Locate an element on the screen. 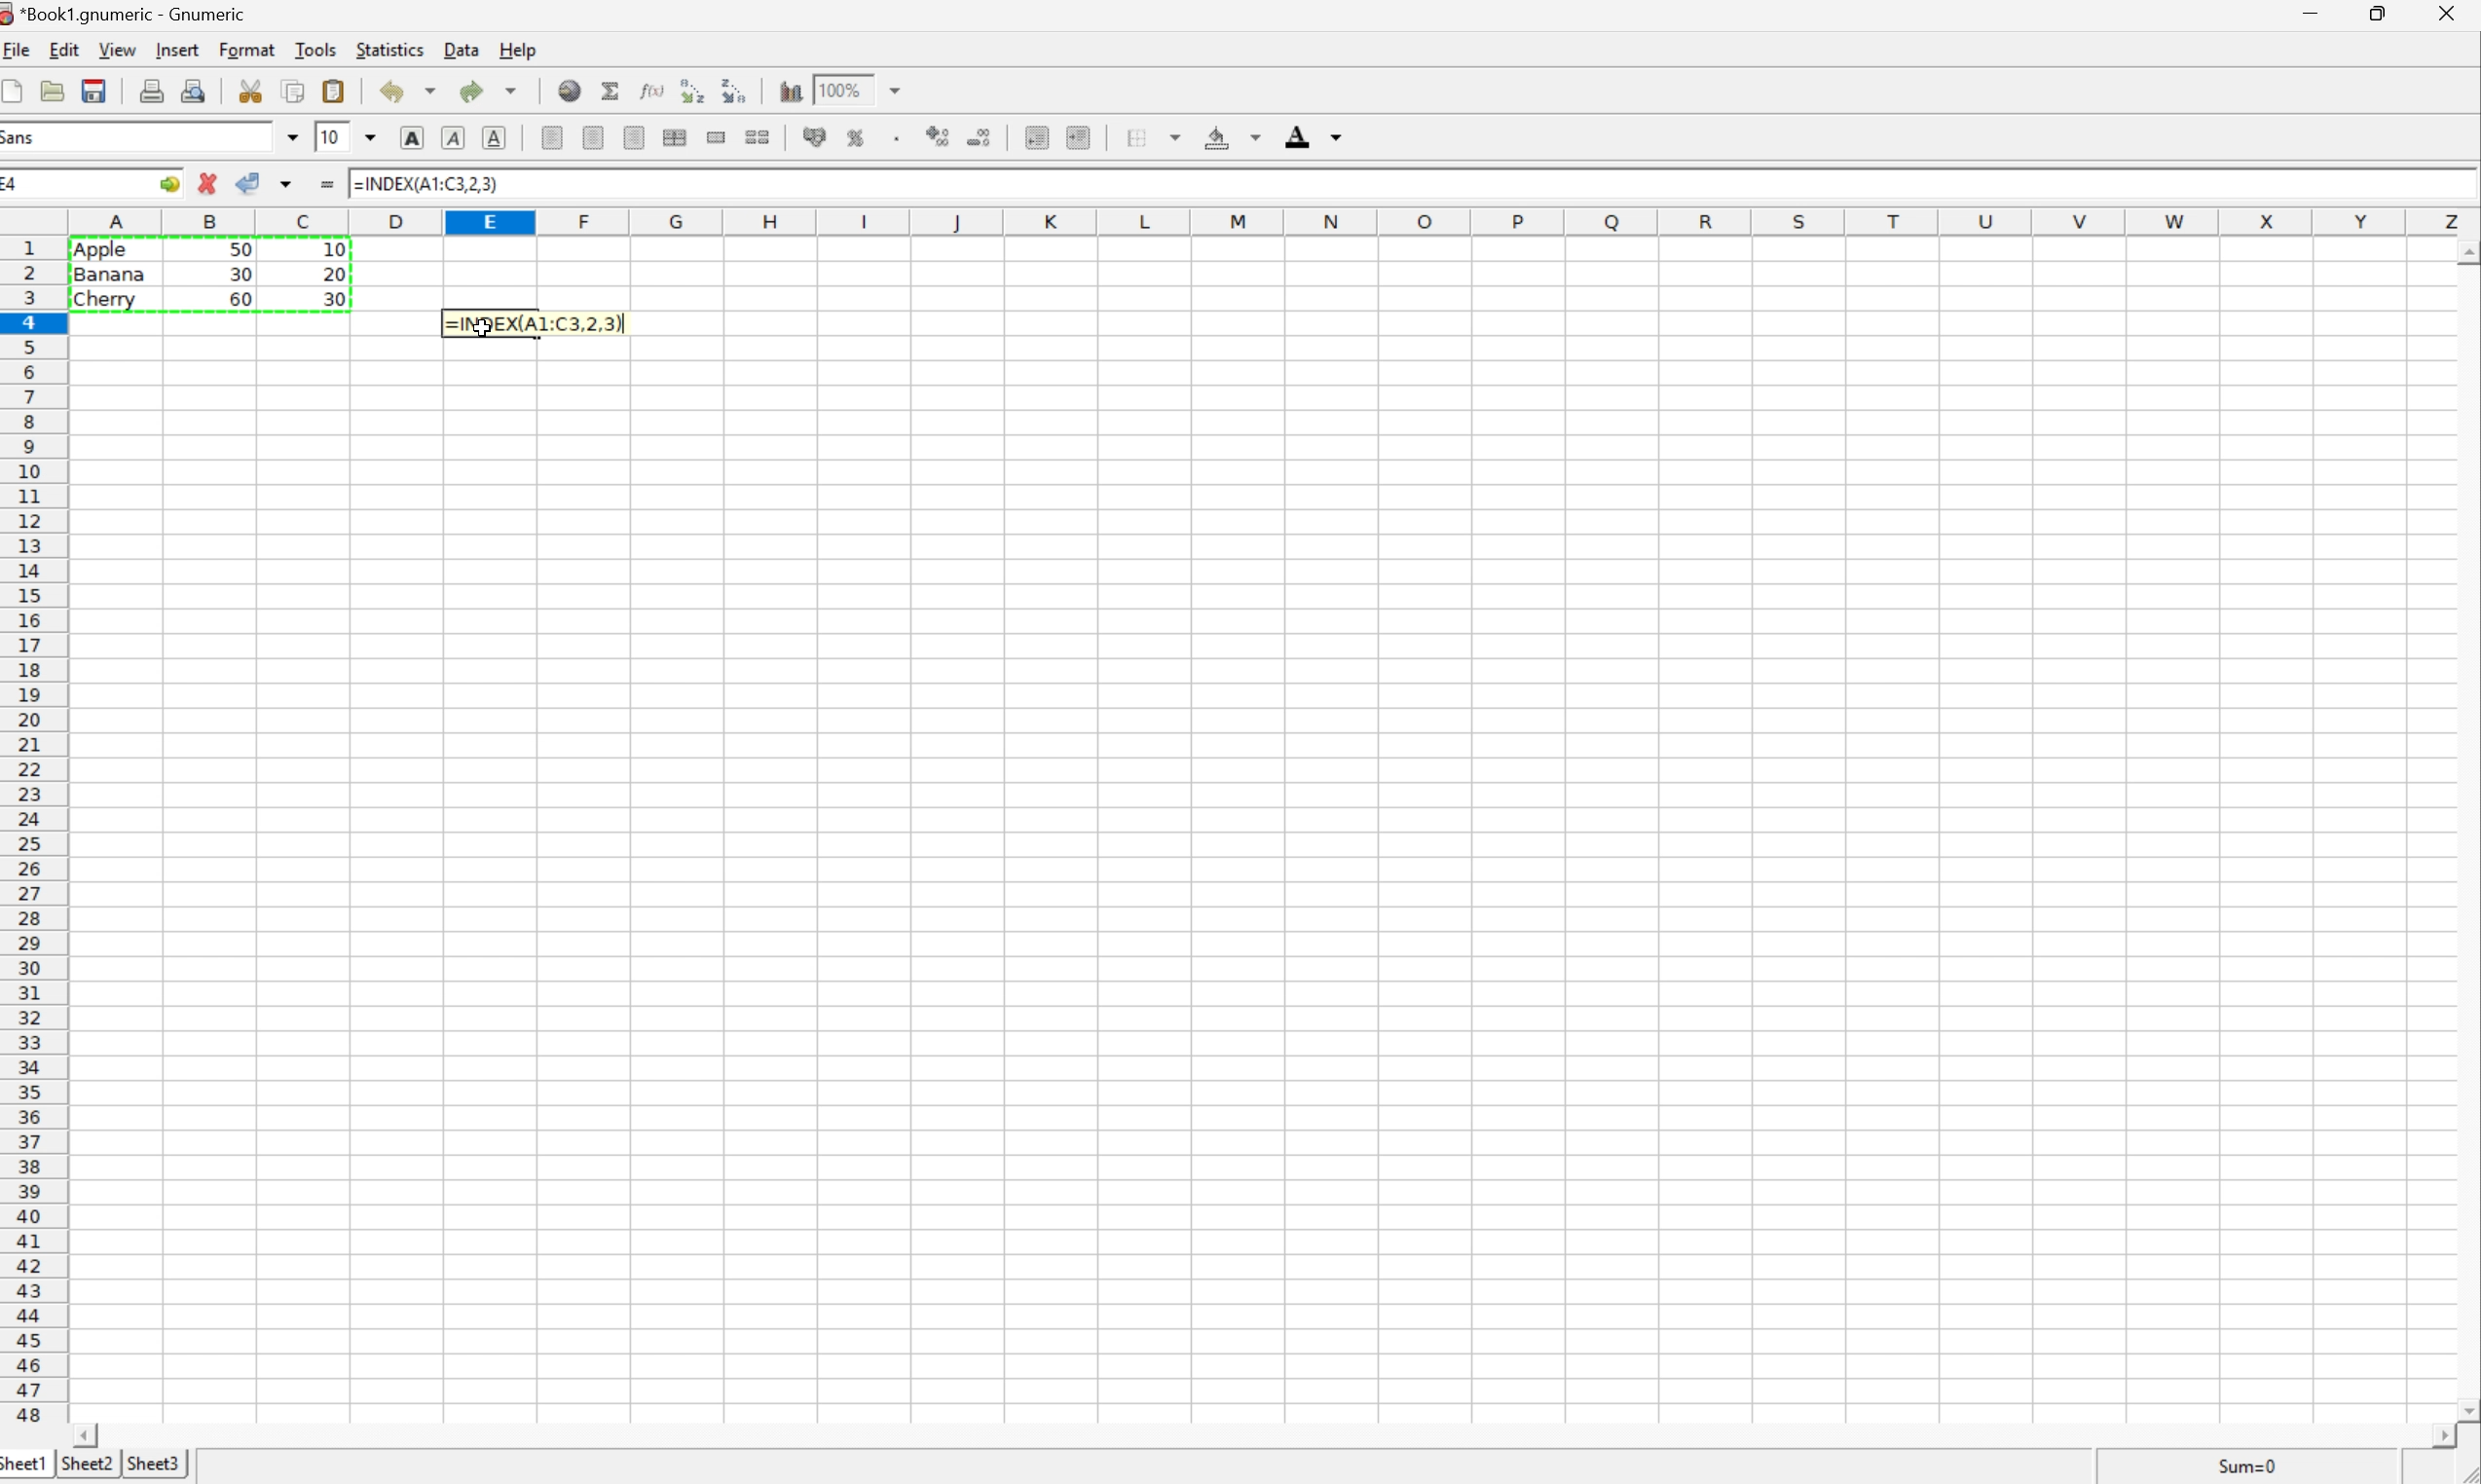  italic is located at coordinates (455, 137).